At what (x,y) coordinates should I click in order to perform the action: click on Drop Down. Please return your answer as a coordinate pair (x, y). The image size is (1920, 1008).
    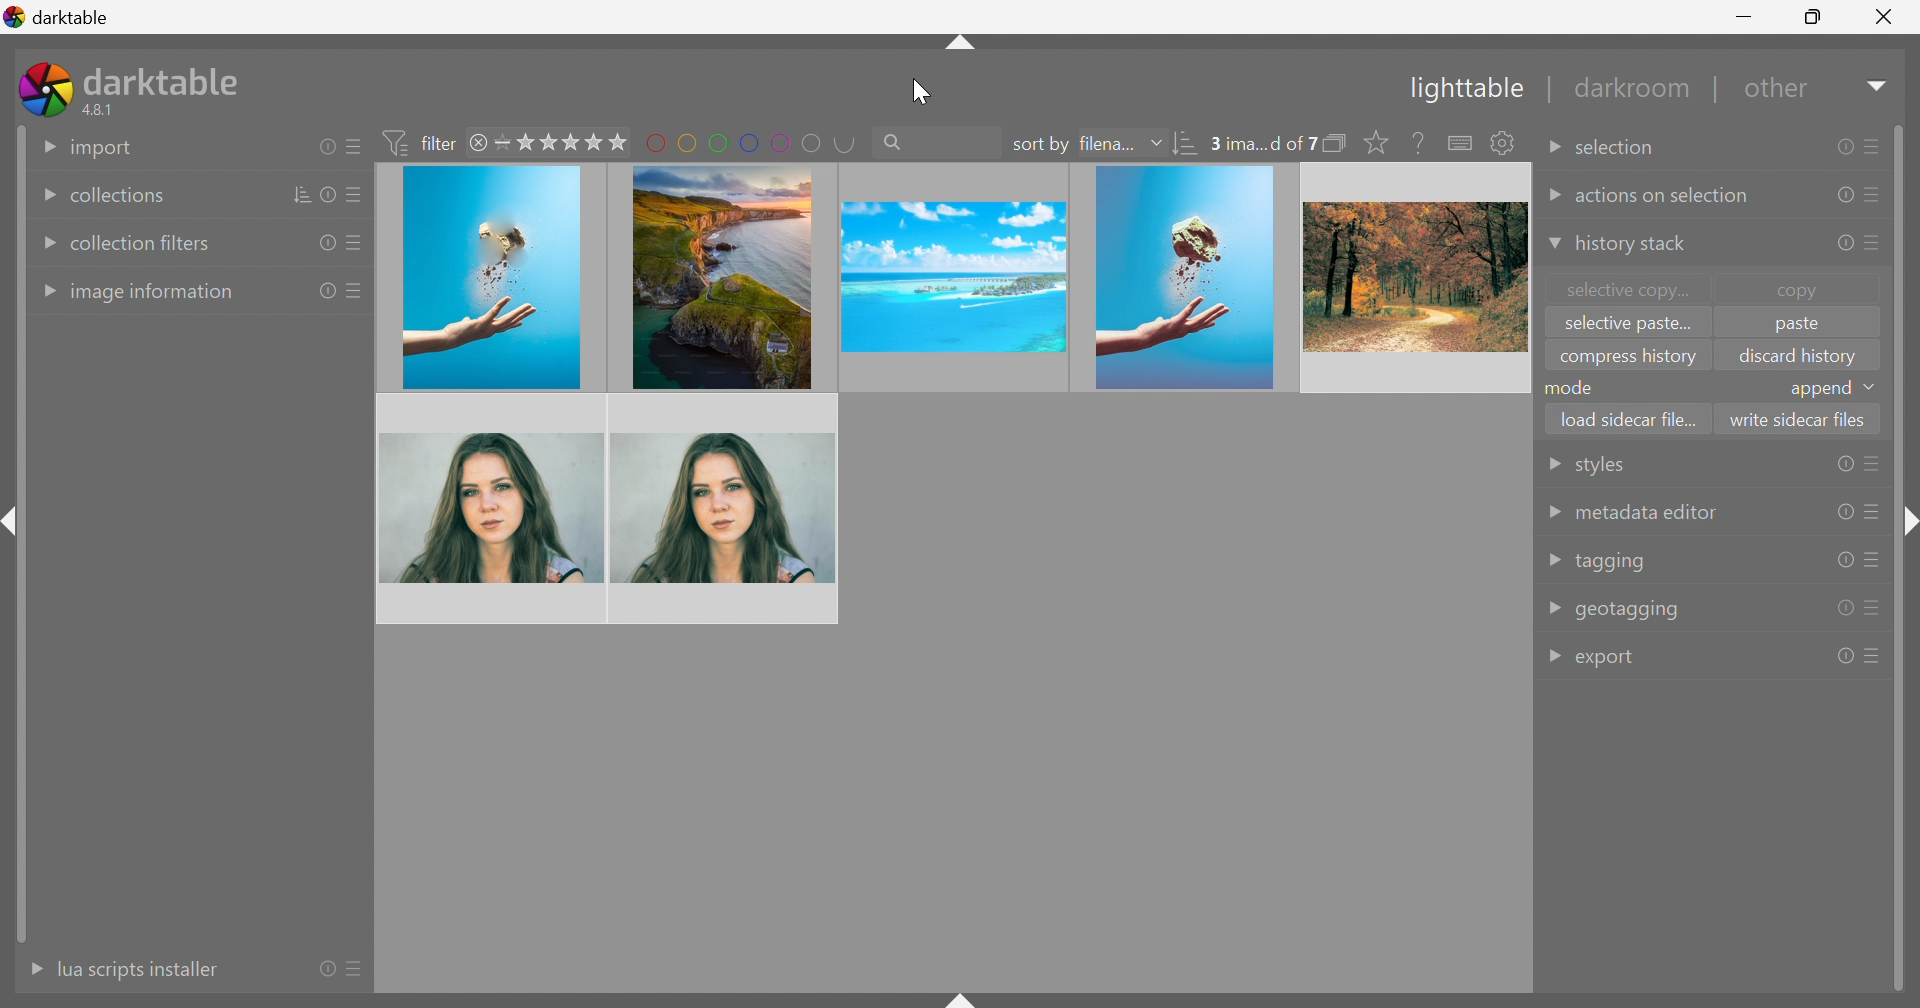
    Looking at the image, I should click on (1554, 560).